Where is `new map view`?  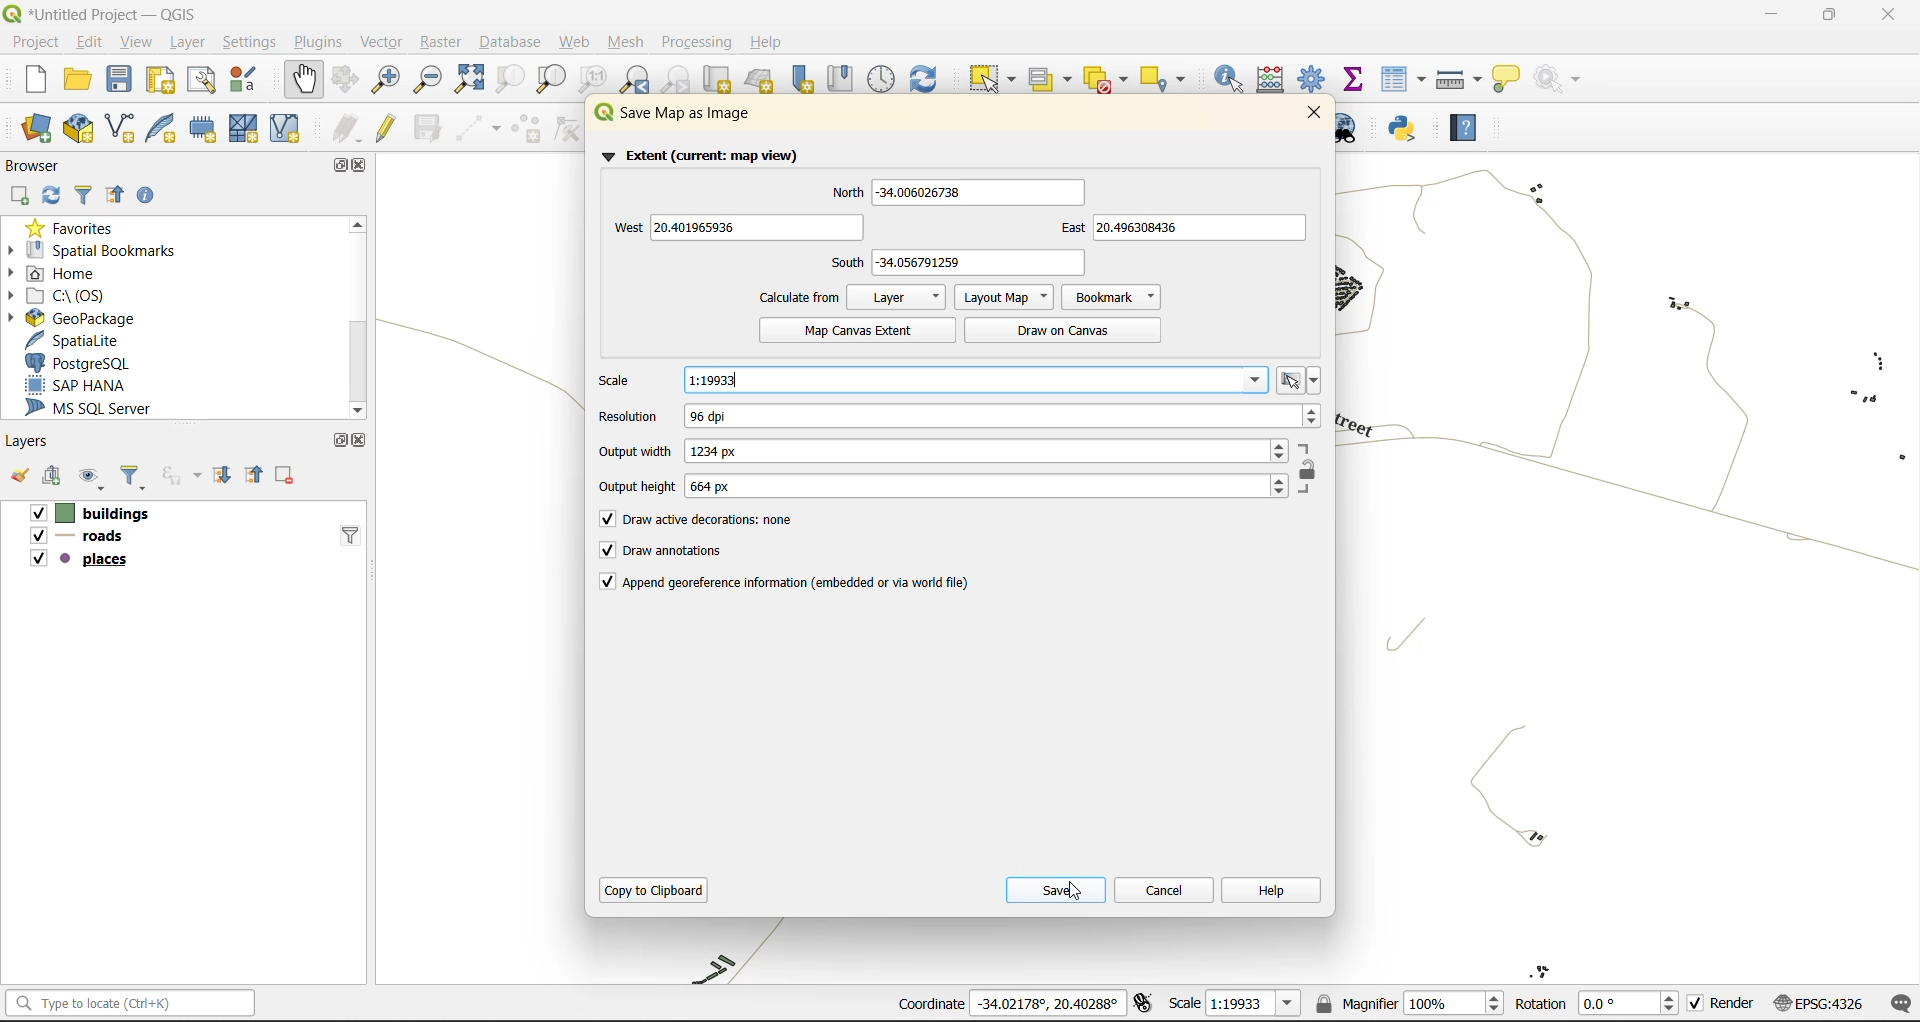
new map view is located at coordinates (715, 79).